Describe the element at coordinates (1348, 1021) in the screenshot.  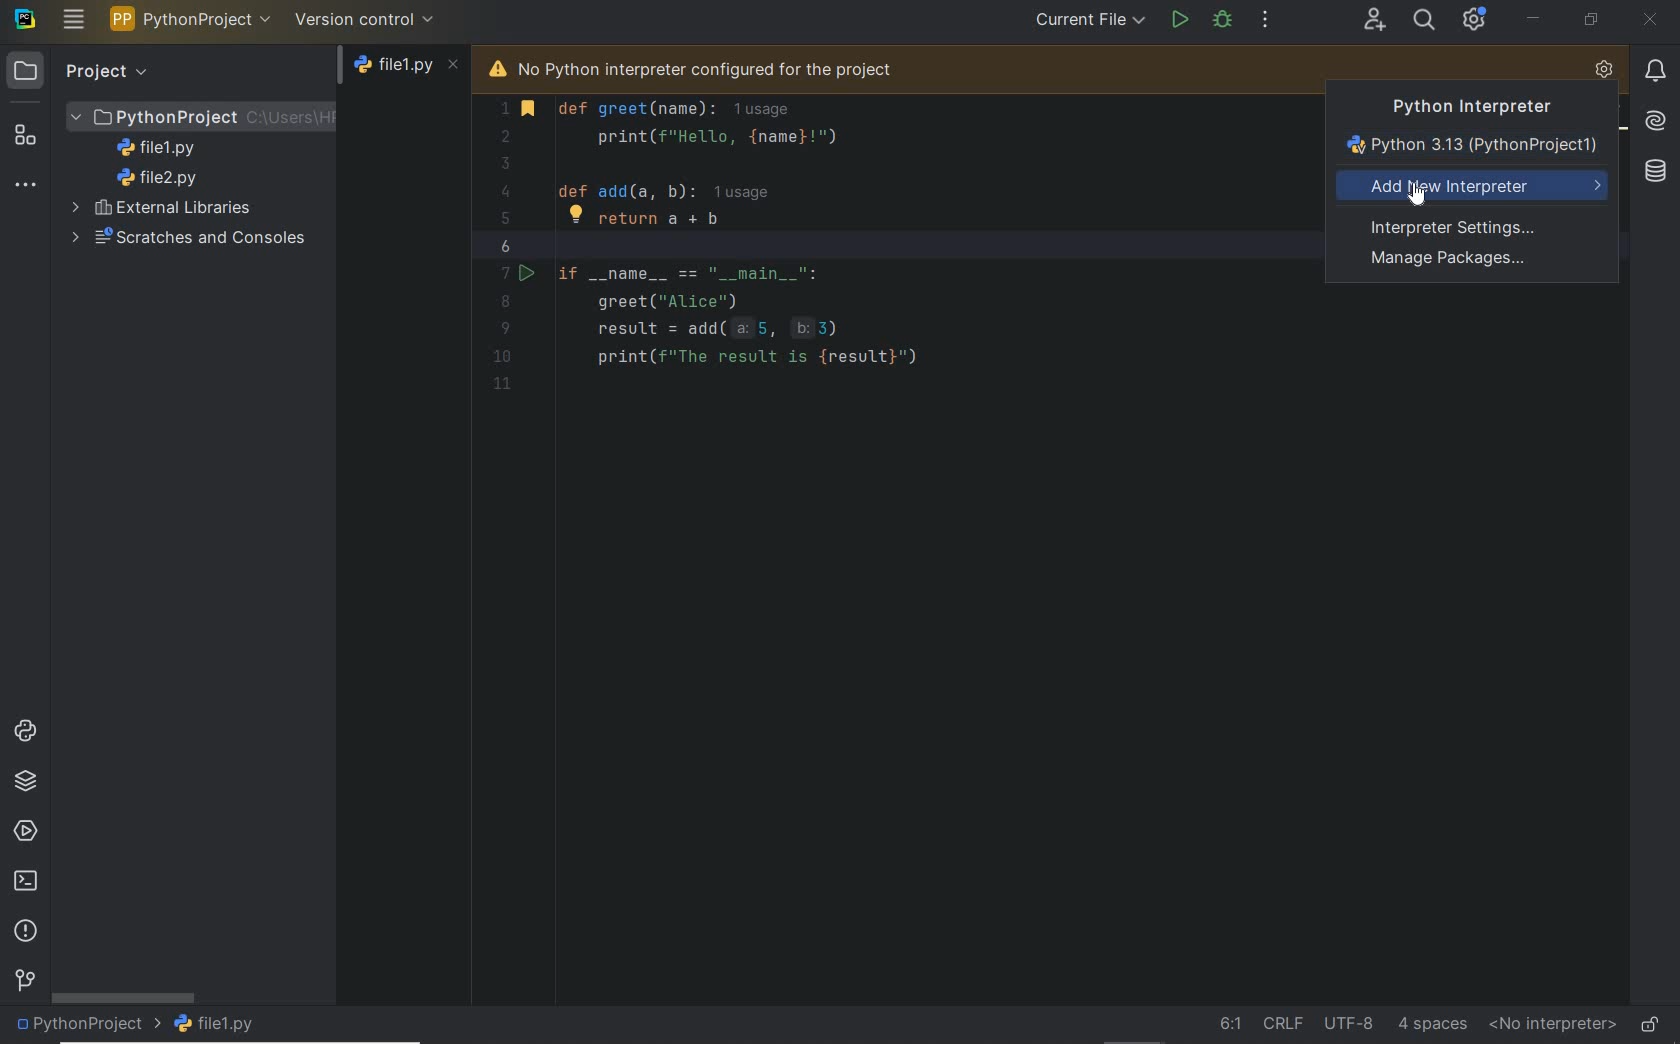
I see `file encoding` at that location.